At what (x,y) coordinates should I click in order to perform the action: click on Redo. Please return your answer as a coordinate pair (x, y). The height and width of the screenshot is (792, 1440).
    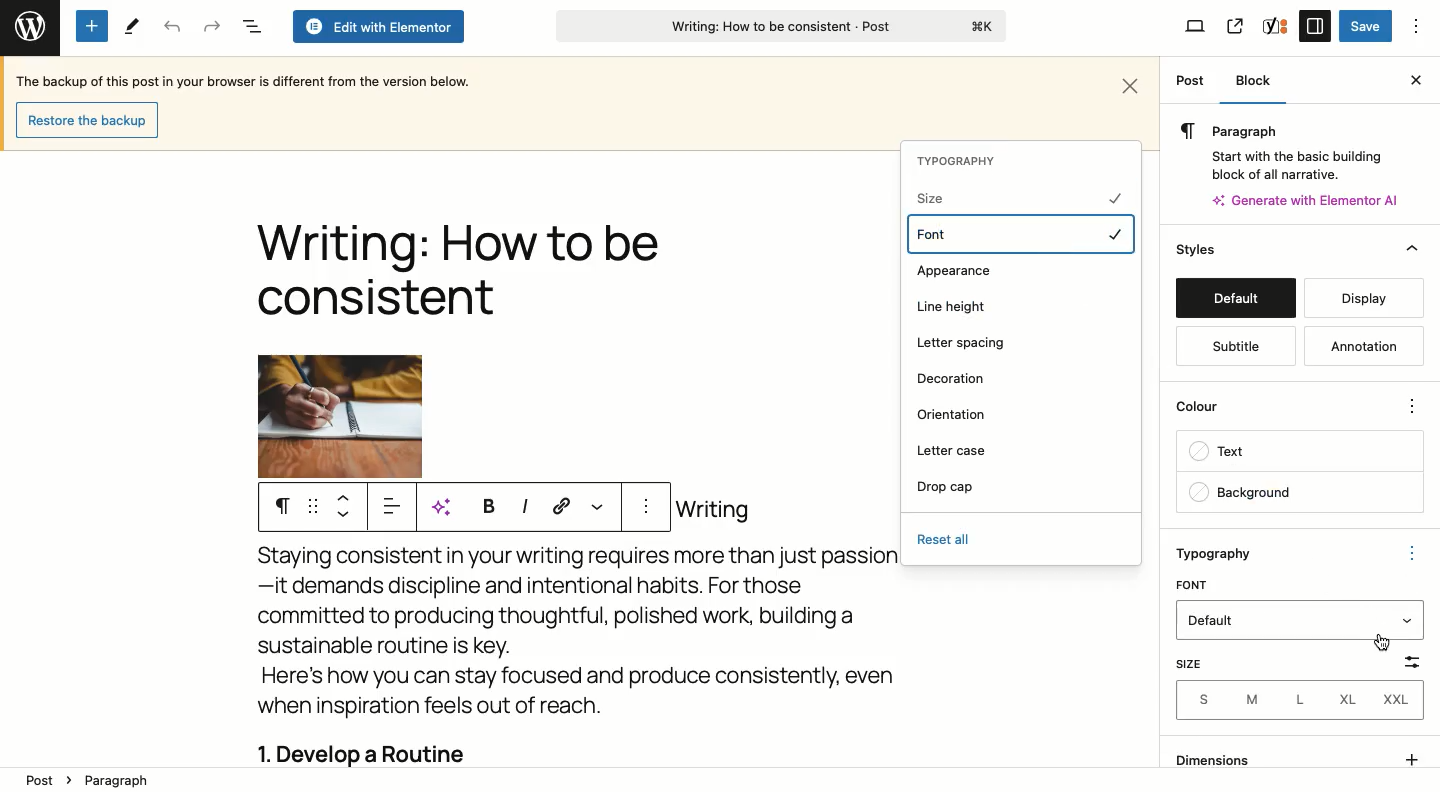
    Looking at the image, I should click on (212, 26).